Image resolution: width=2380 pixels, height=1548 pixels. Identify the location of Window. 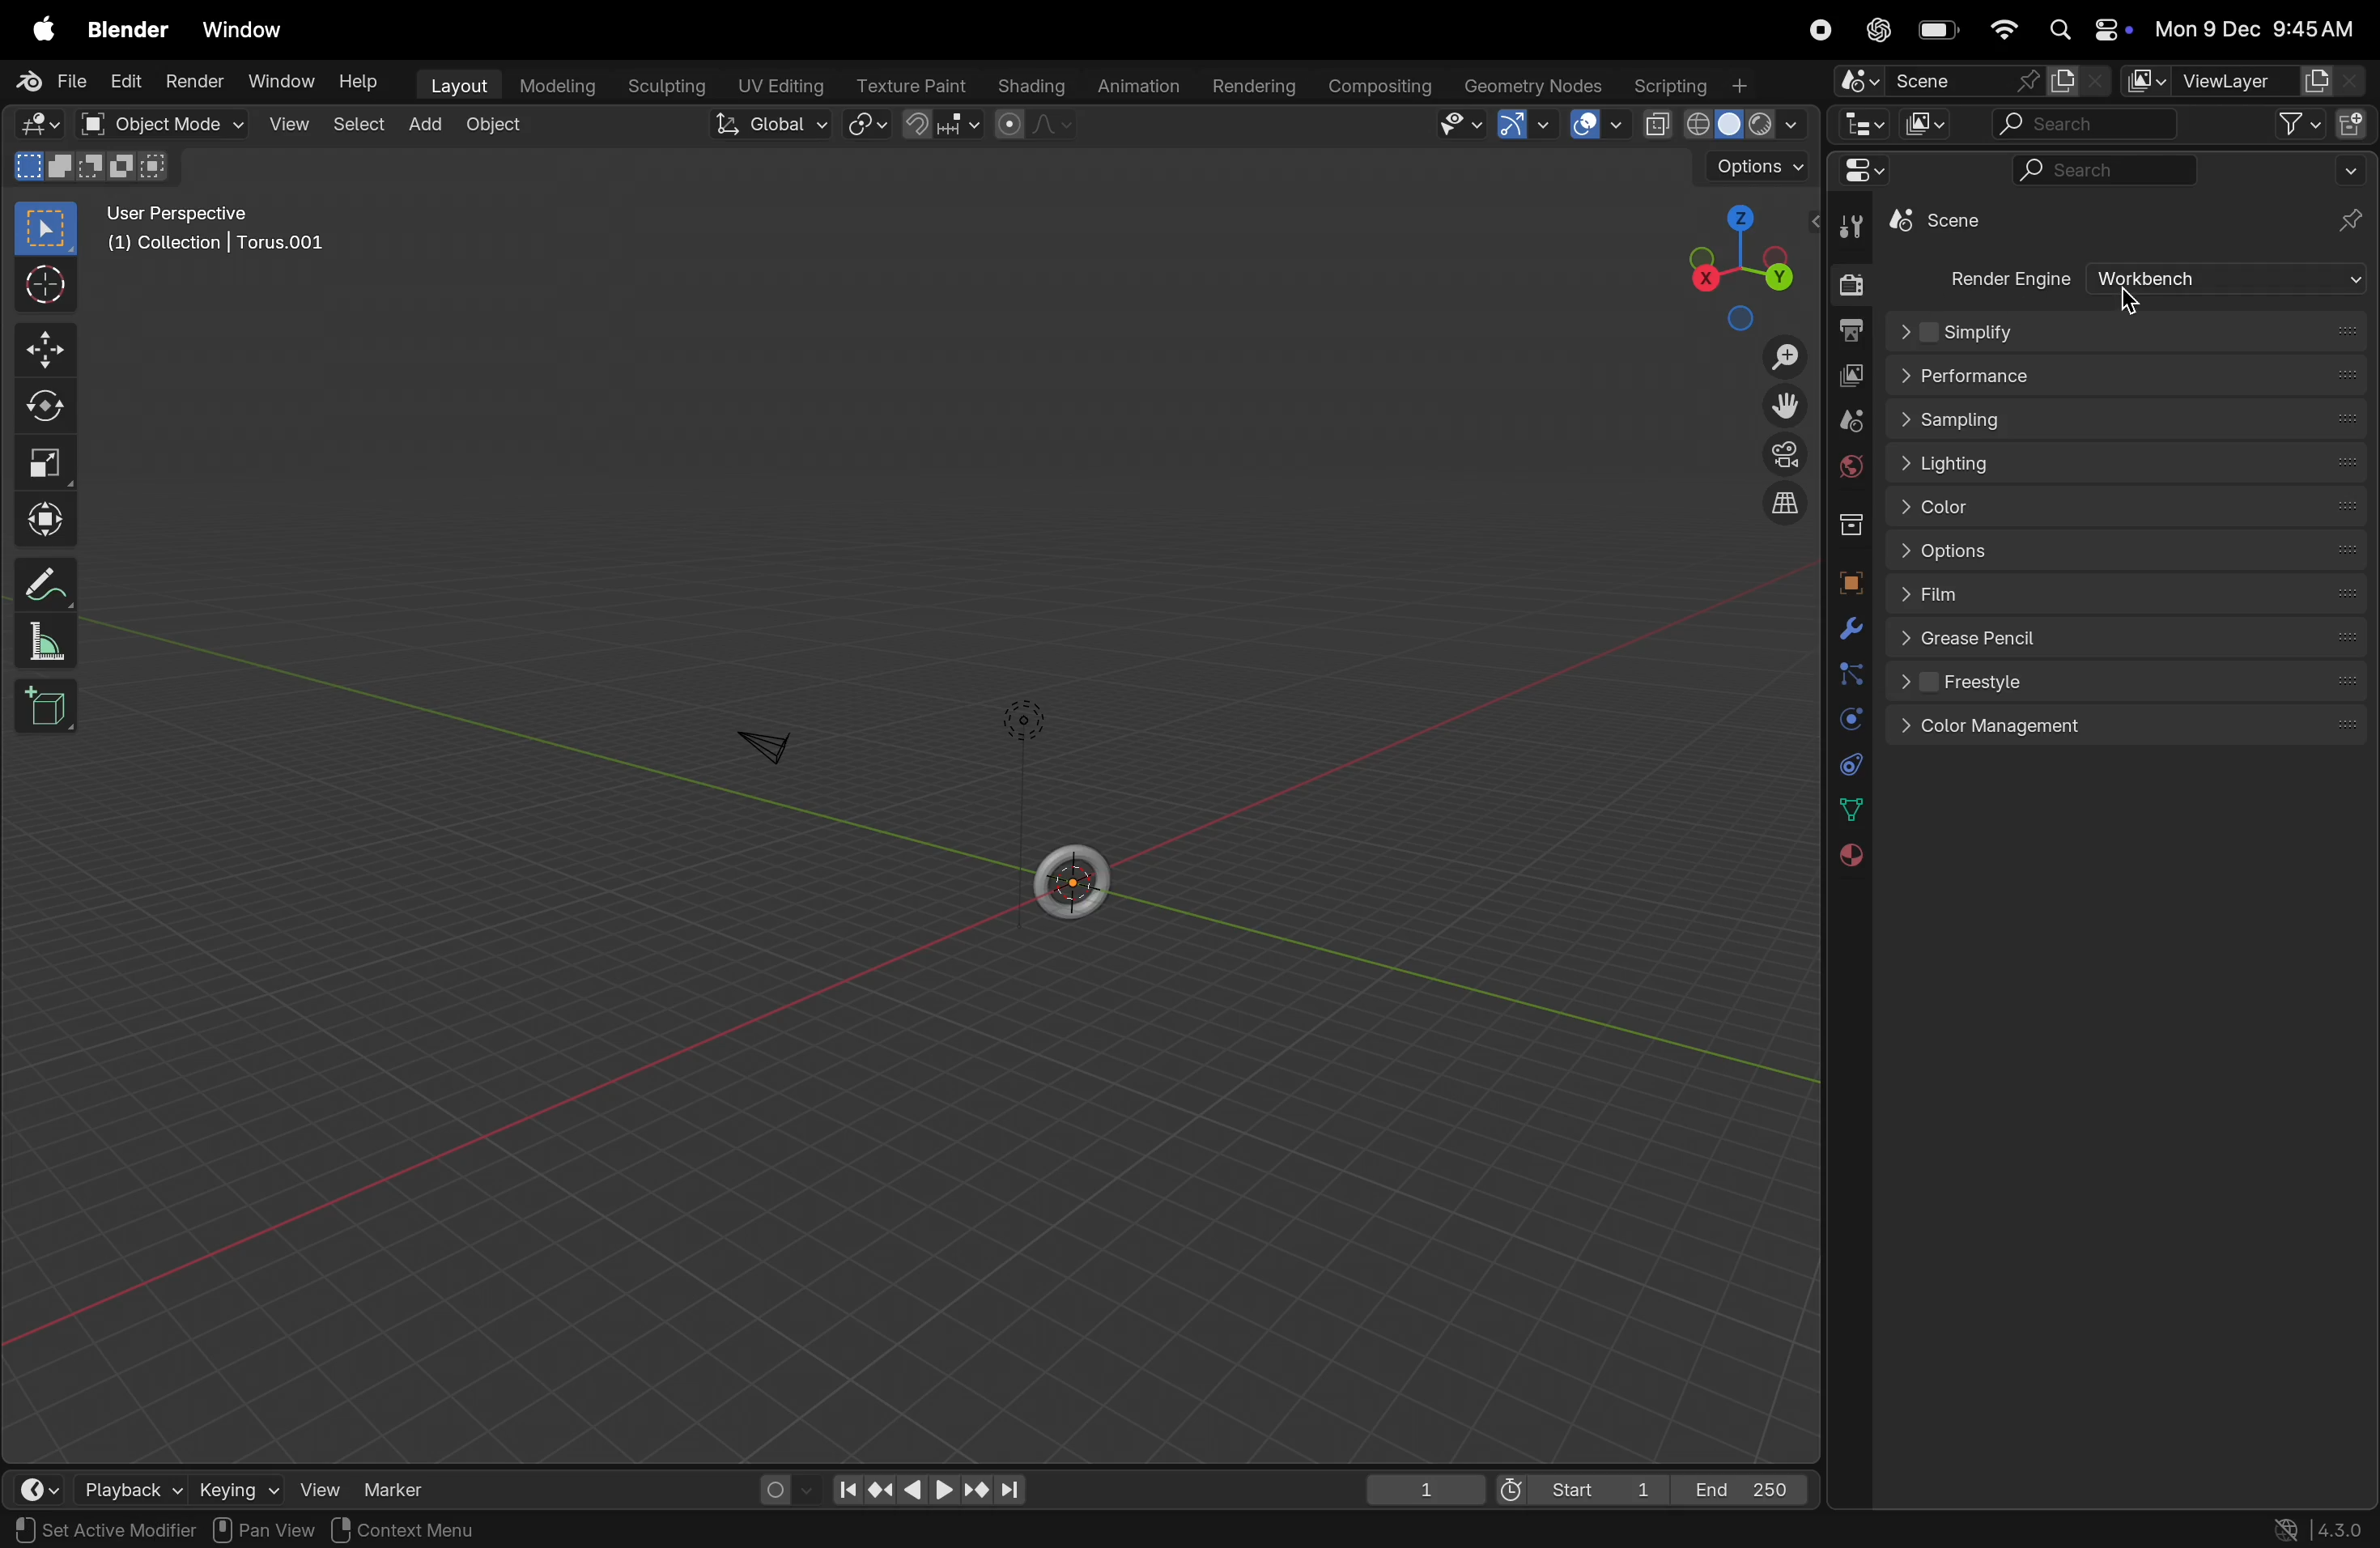
(249, 29).